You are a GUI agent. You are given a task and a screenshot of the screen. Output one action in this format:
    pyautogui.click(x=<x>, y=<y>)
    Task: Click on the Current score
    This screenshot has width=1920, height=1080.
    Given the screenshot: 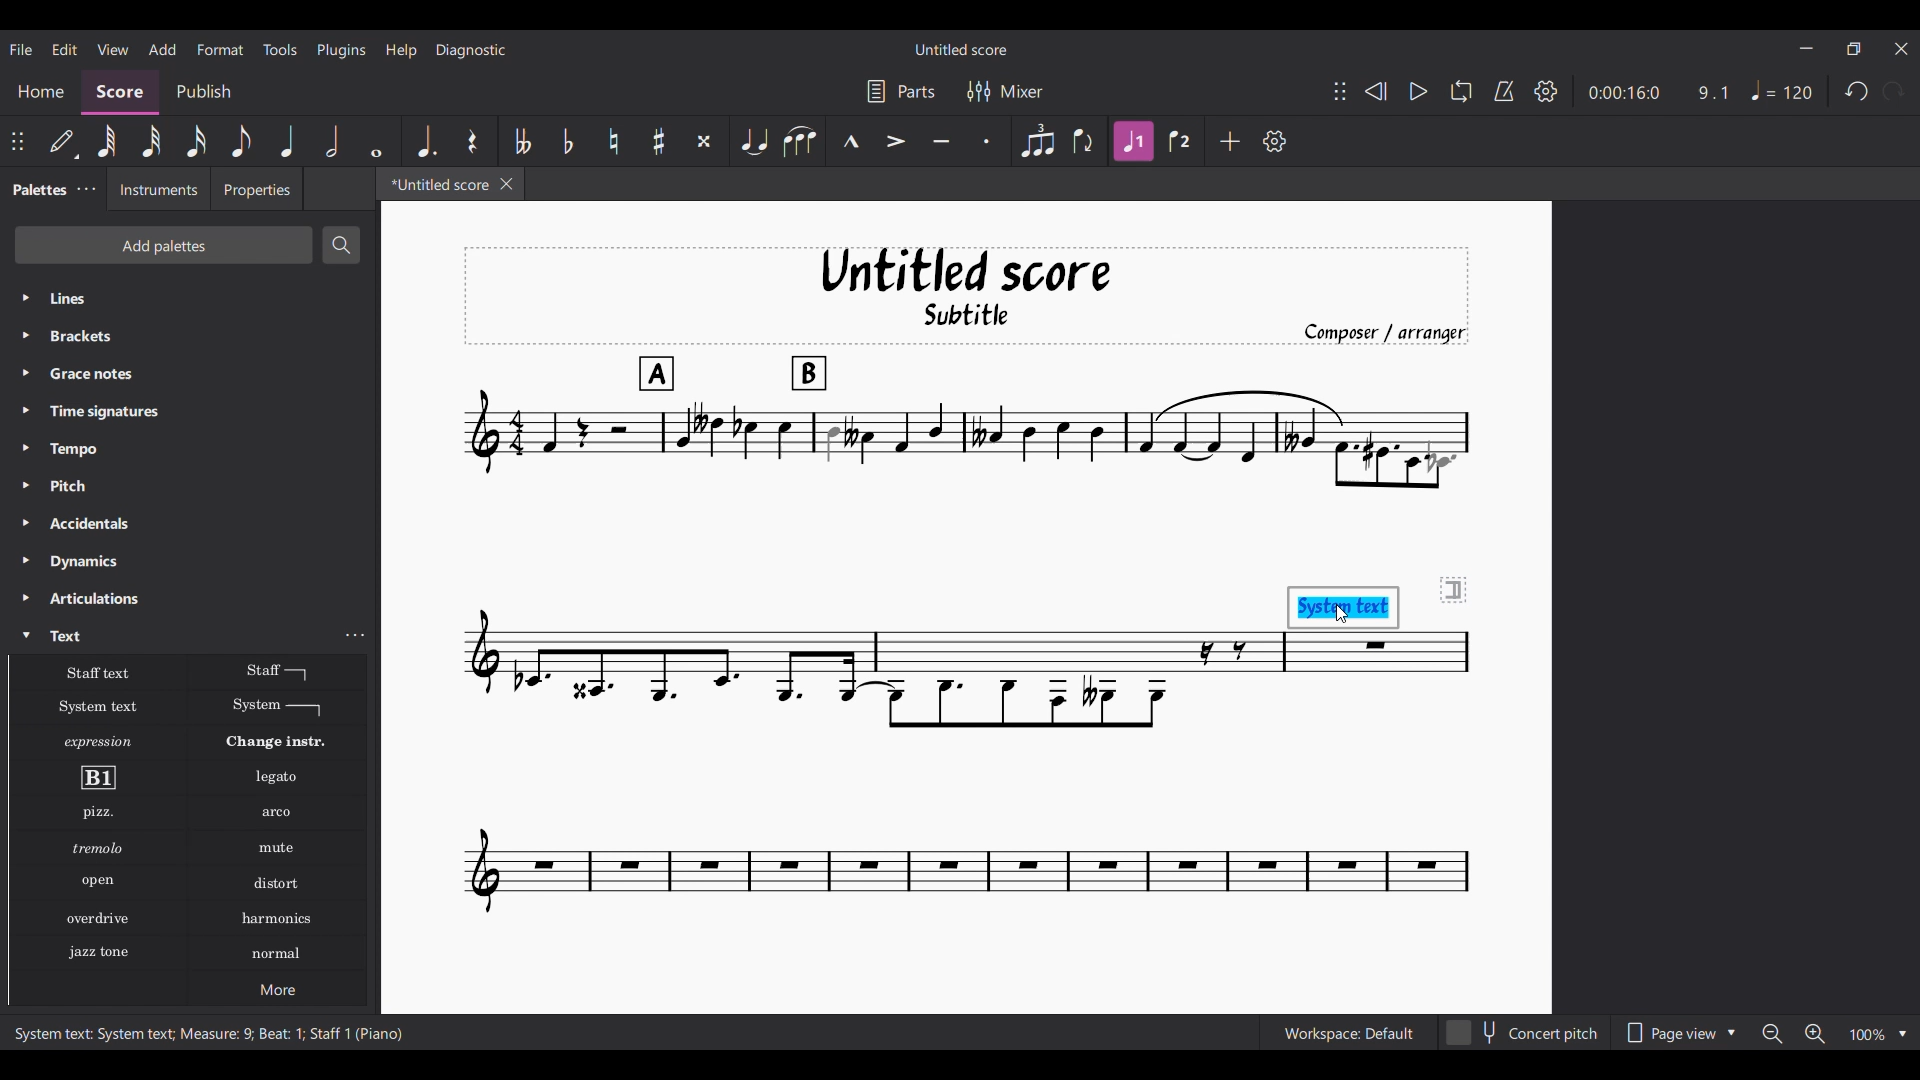 What is the action you would take?
    pyautogui.click(x=1367, y=774)
    